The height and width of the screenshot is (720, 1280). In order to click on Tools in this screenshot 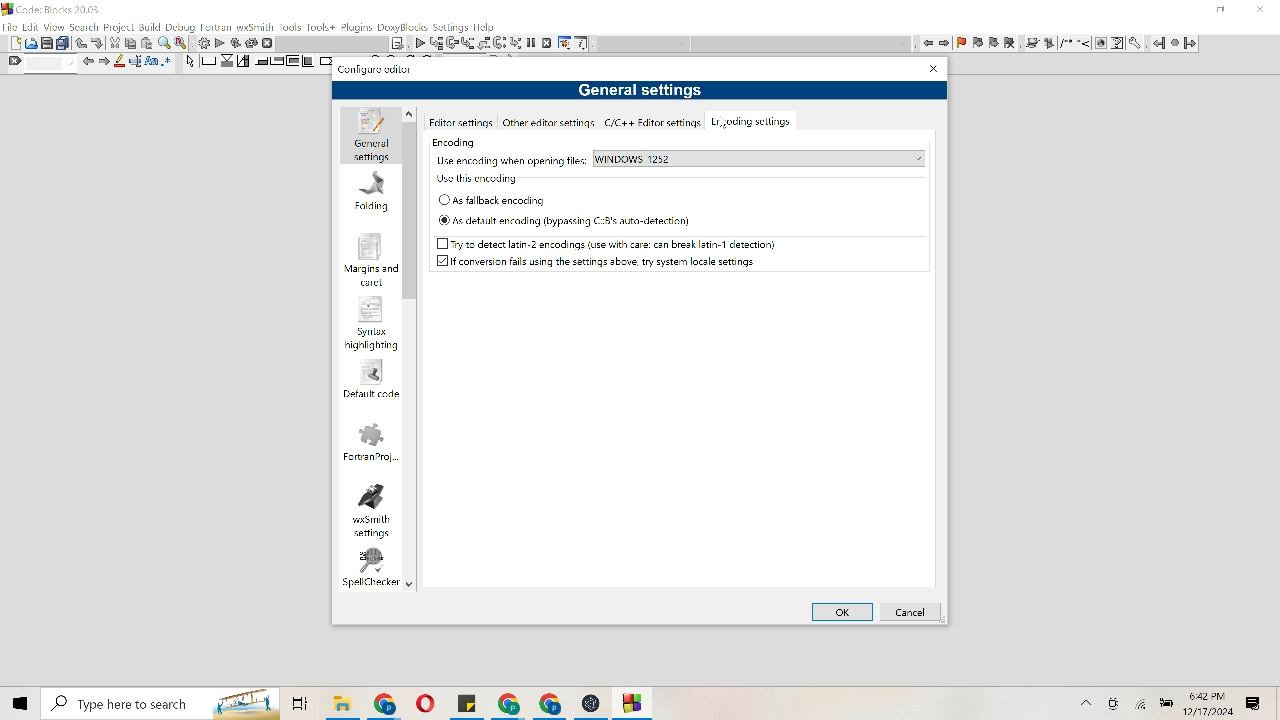, I will do `click(291, 28)`.